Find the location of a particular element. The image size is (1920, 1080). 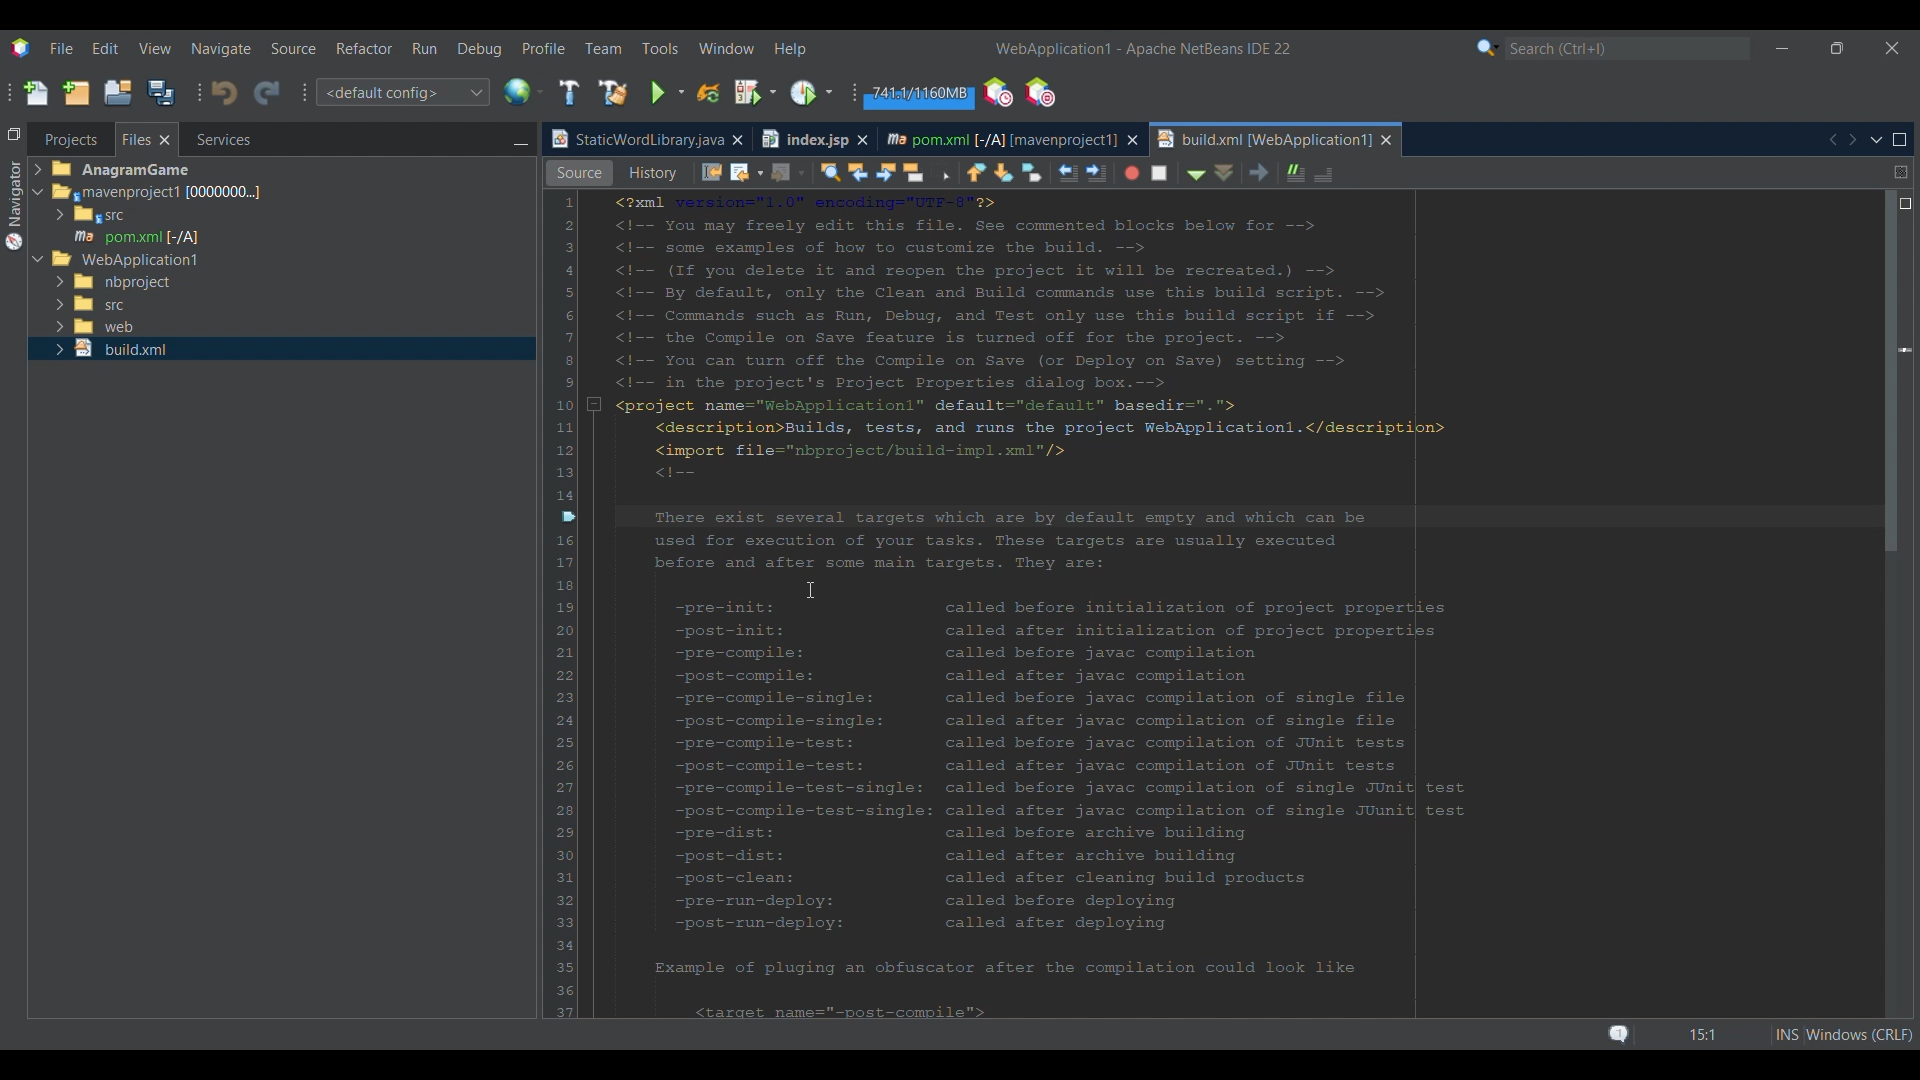

Search is located at coordinates (1628, 49).